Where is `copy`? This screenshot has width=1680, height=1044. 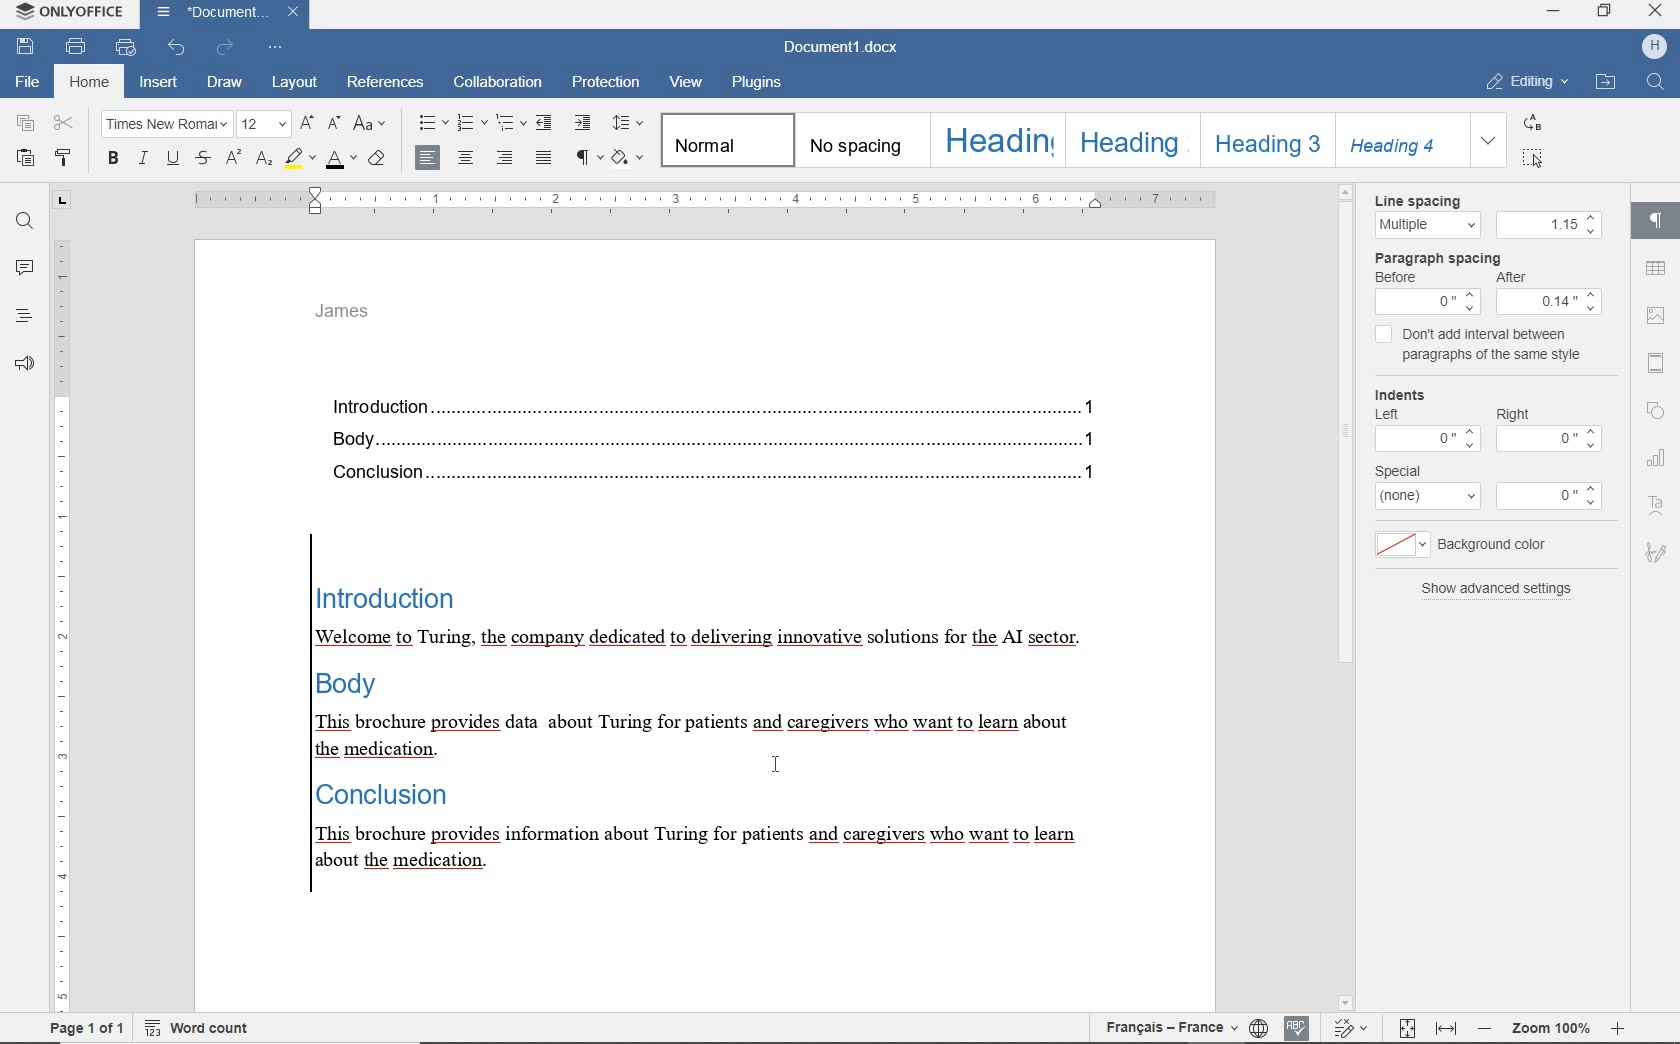 copy is located at coordinates (28, 125).